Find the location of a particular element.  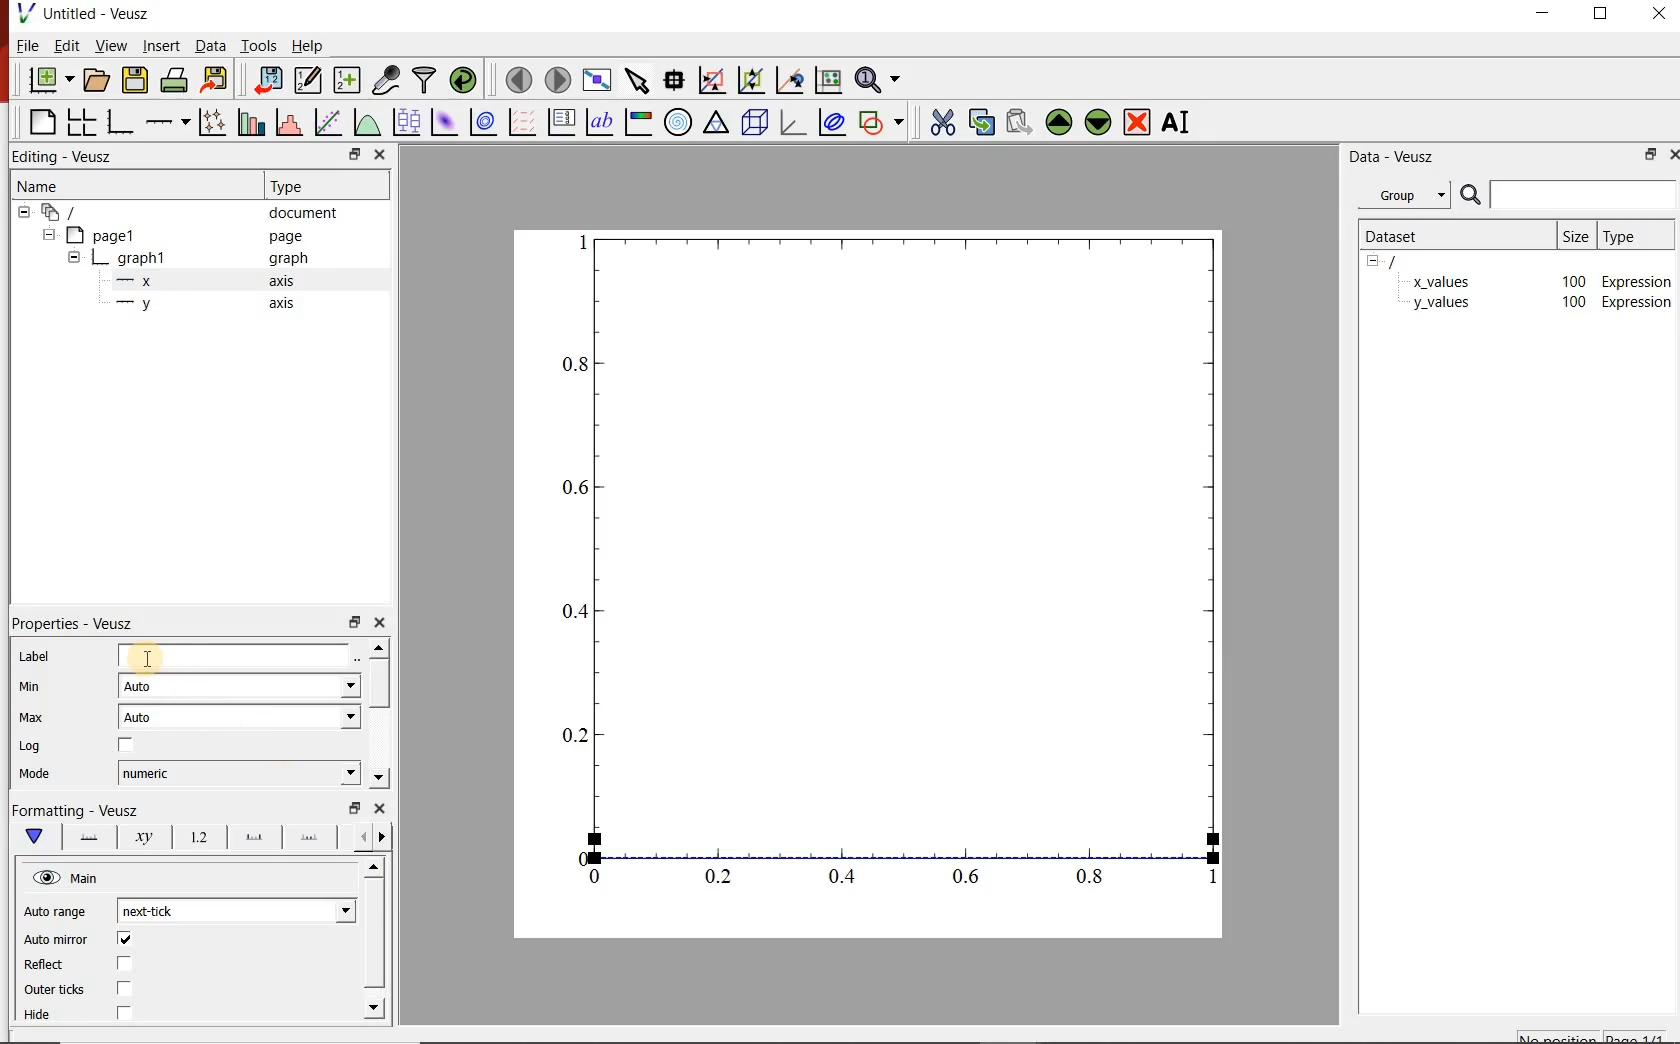

next options is located at coordinates (361, 837).